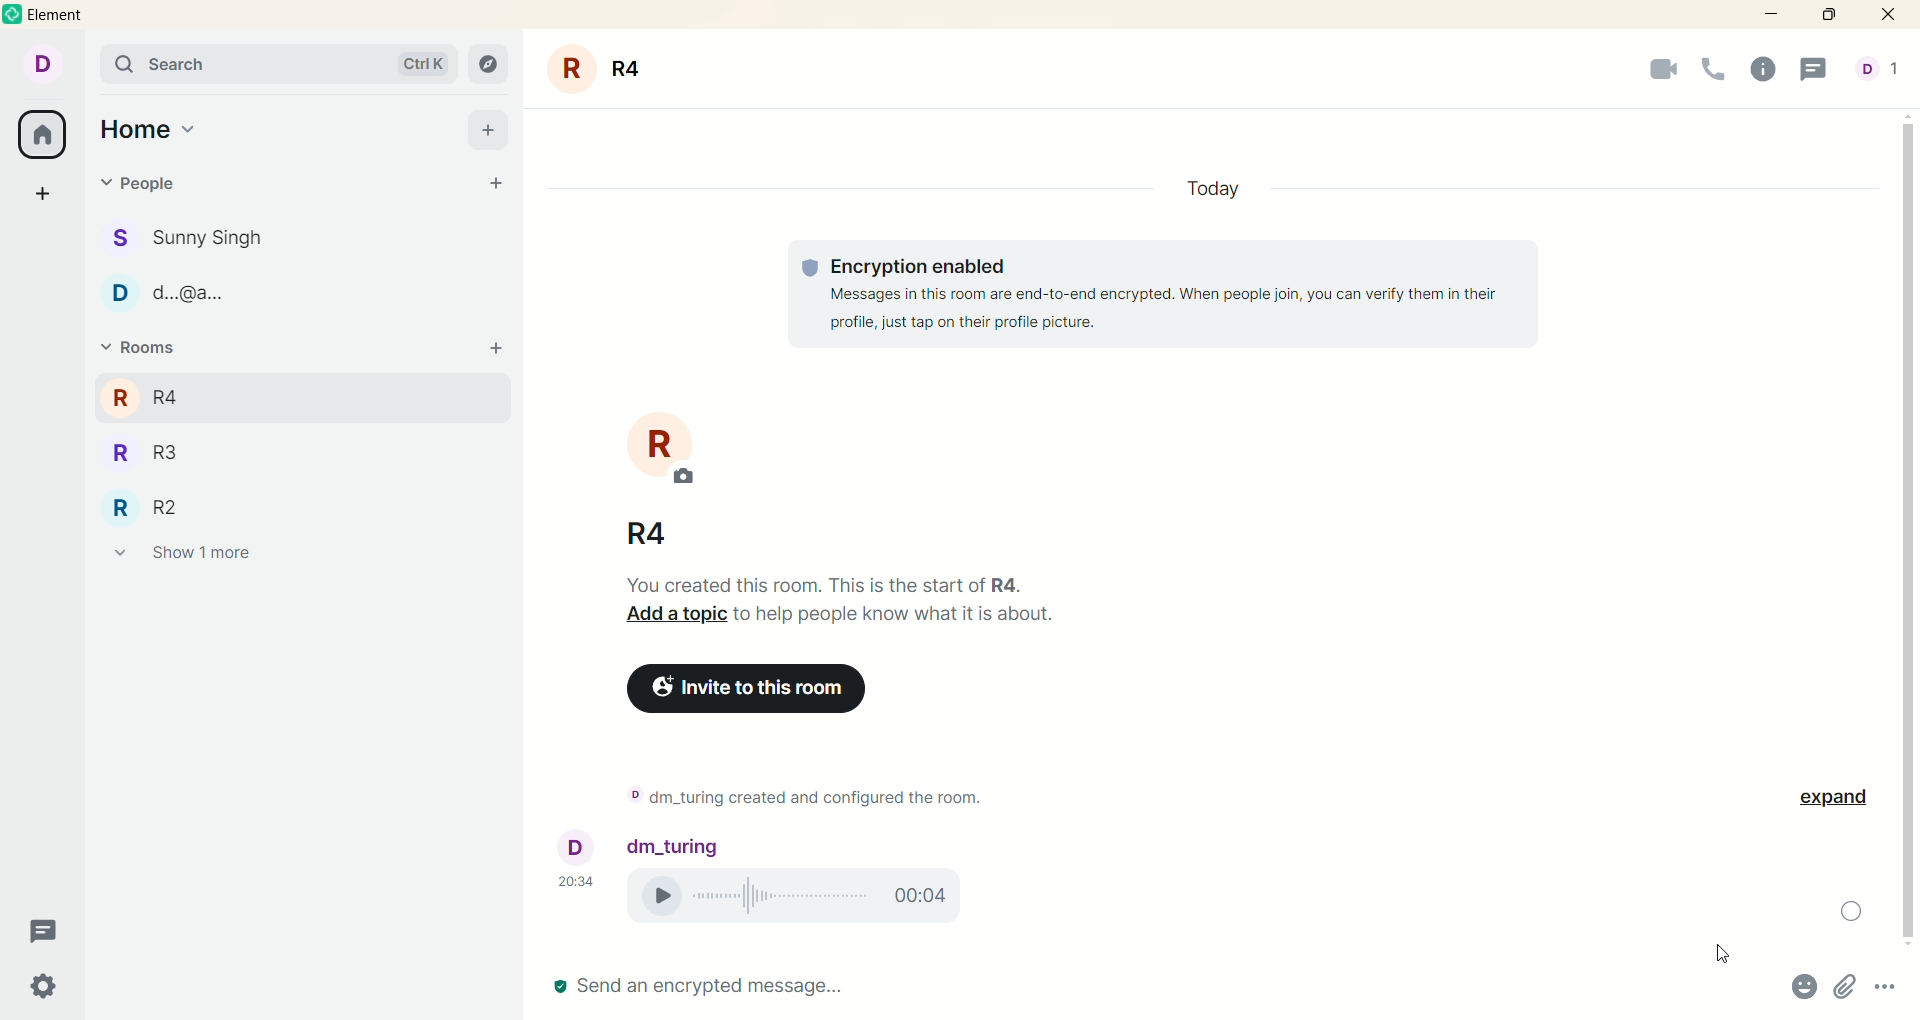 Image resolution: width=1920 pixels, height=1020 pixels. I want to click on search, so click(278, 64).